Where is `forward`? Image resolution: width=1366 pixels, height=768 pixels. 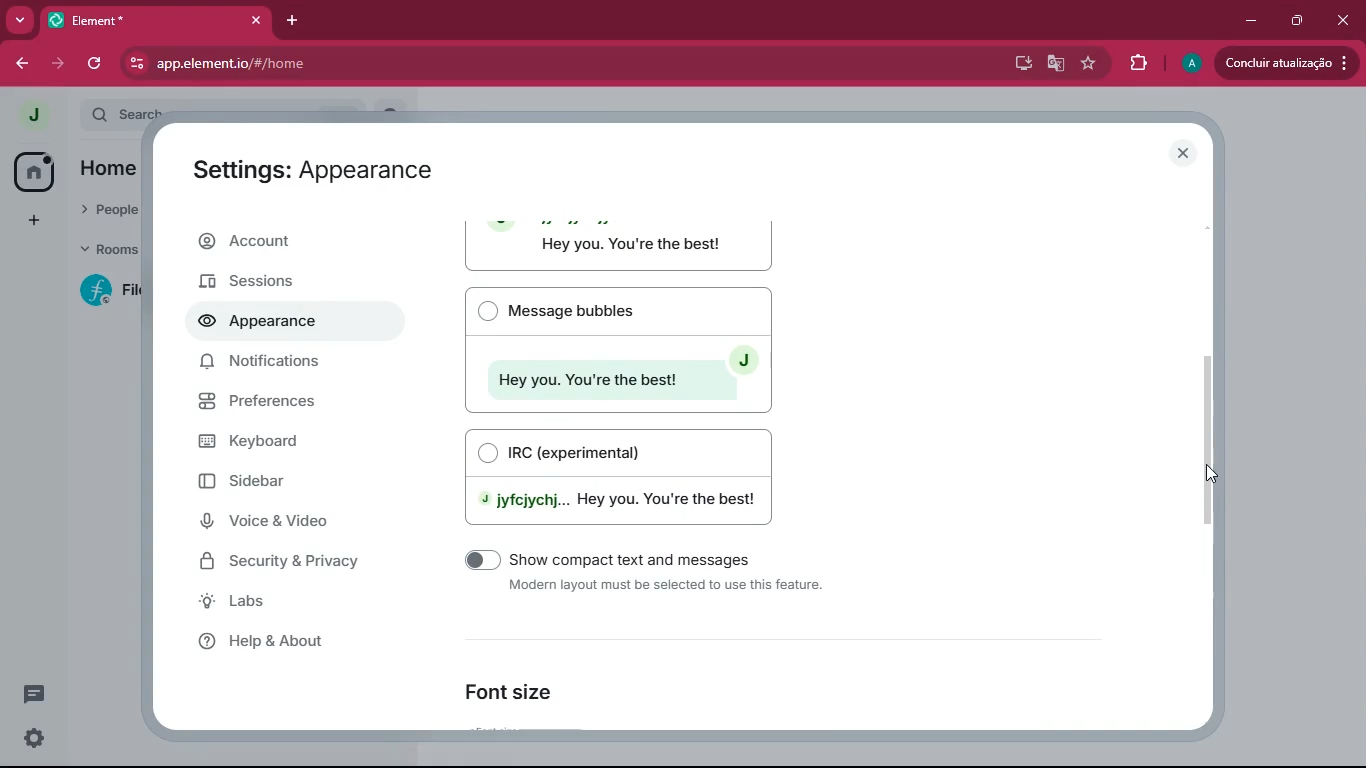 forward is located at coordinates (61, 65).